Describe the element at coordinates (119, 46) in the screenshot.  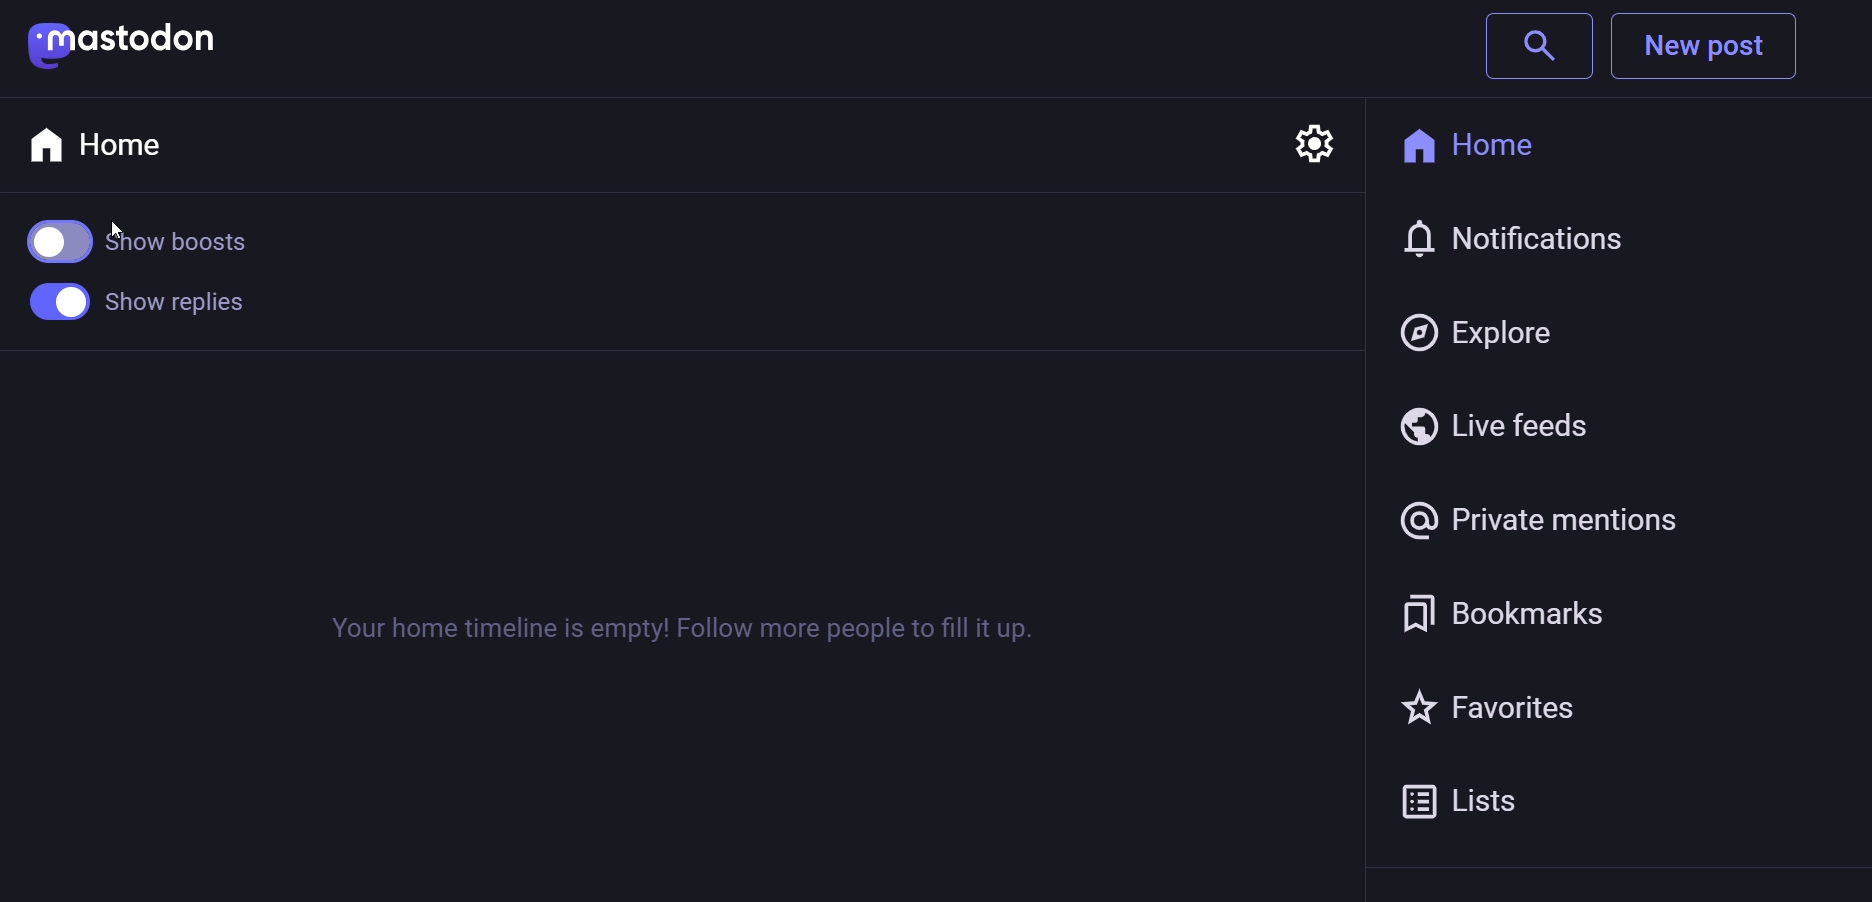
I see `mastodon` at that location.